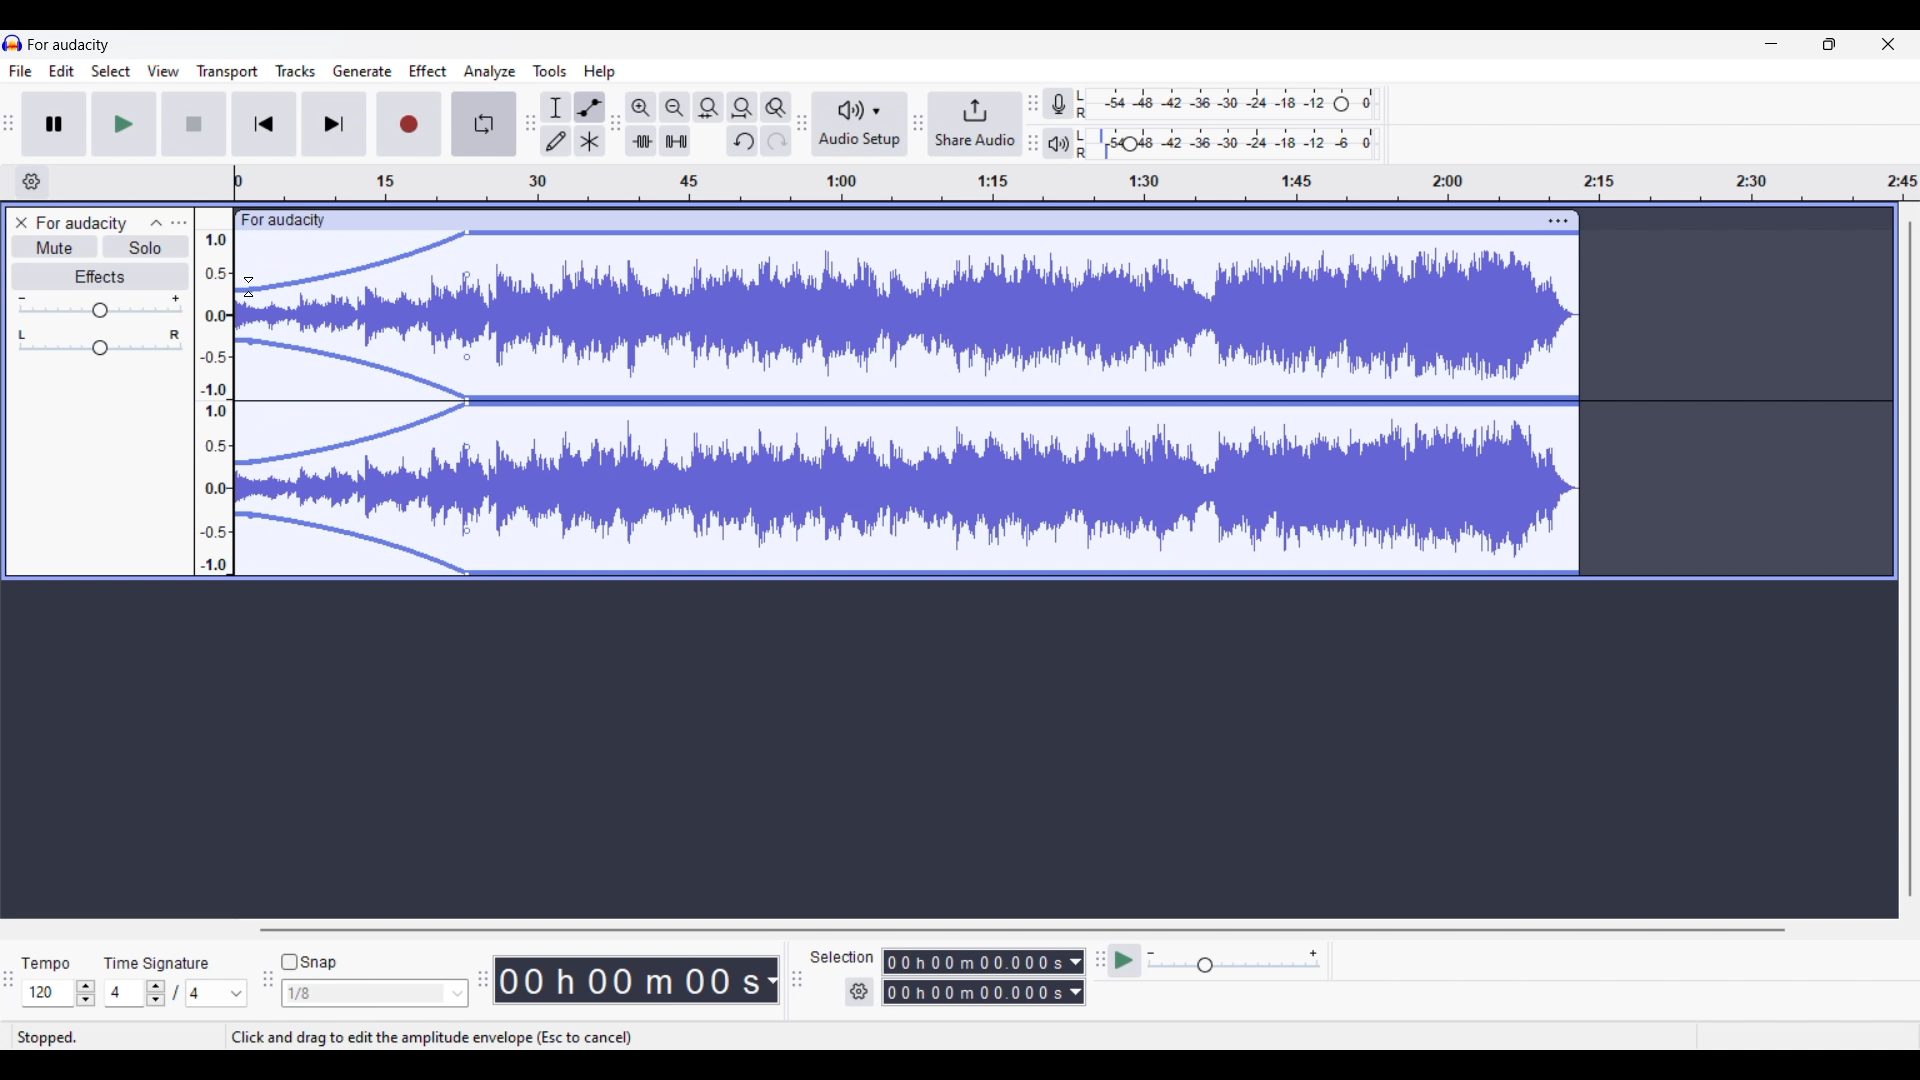 The width and height of the screenshot is (1920, 1080). What do you see at coordinates (375, 994) in the screenshot?
I see `Snap options` at bounding box center [375, 994].